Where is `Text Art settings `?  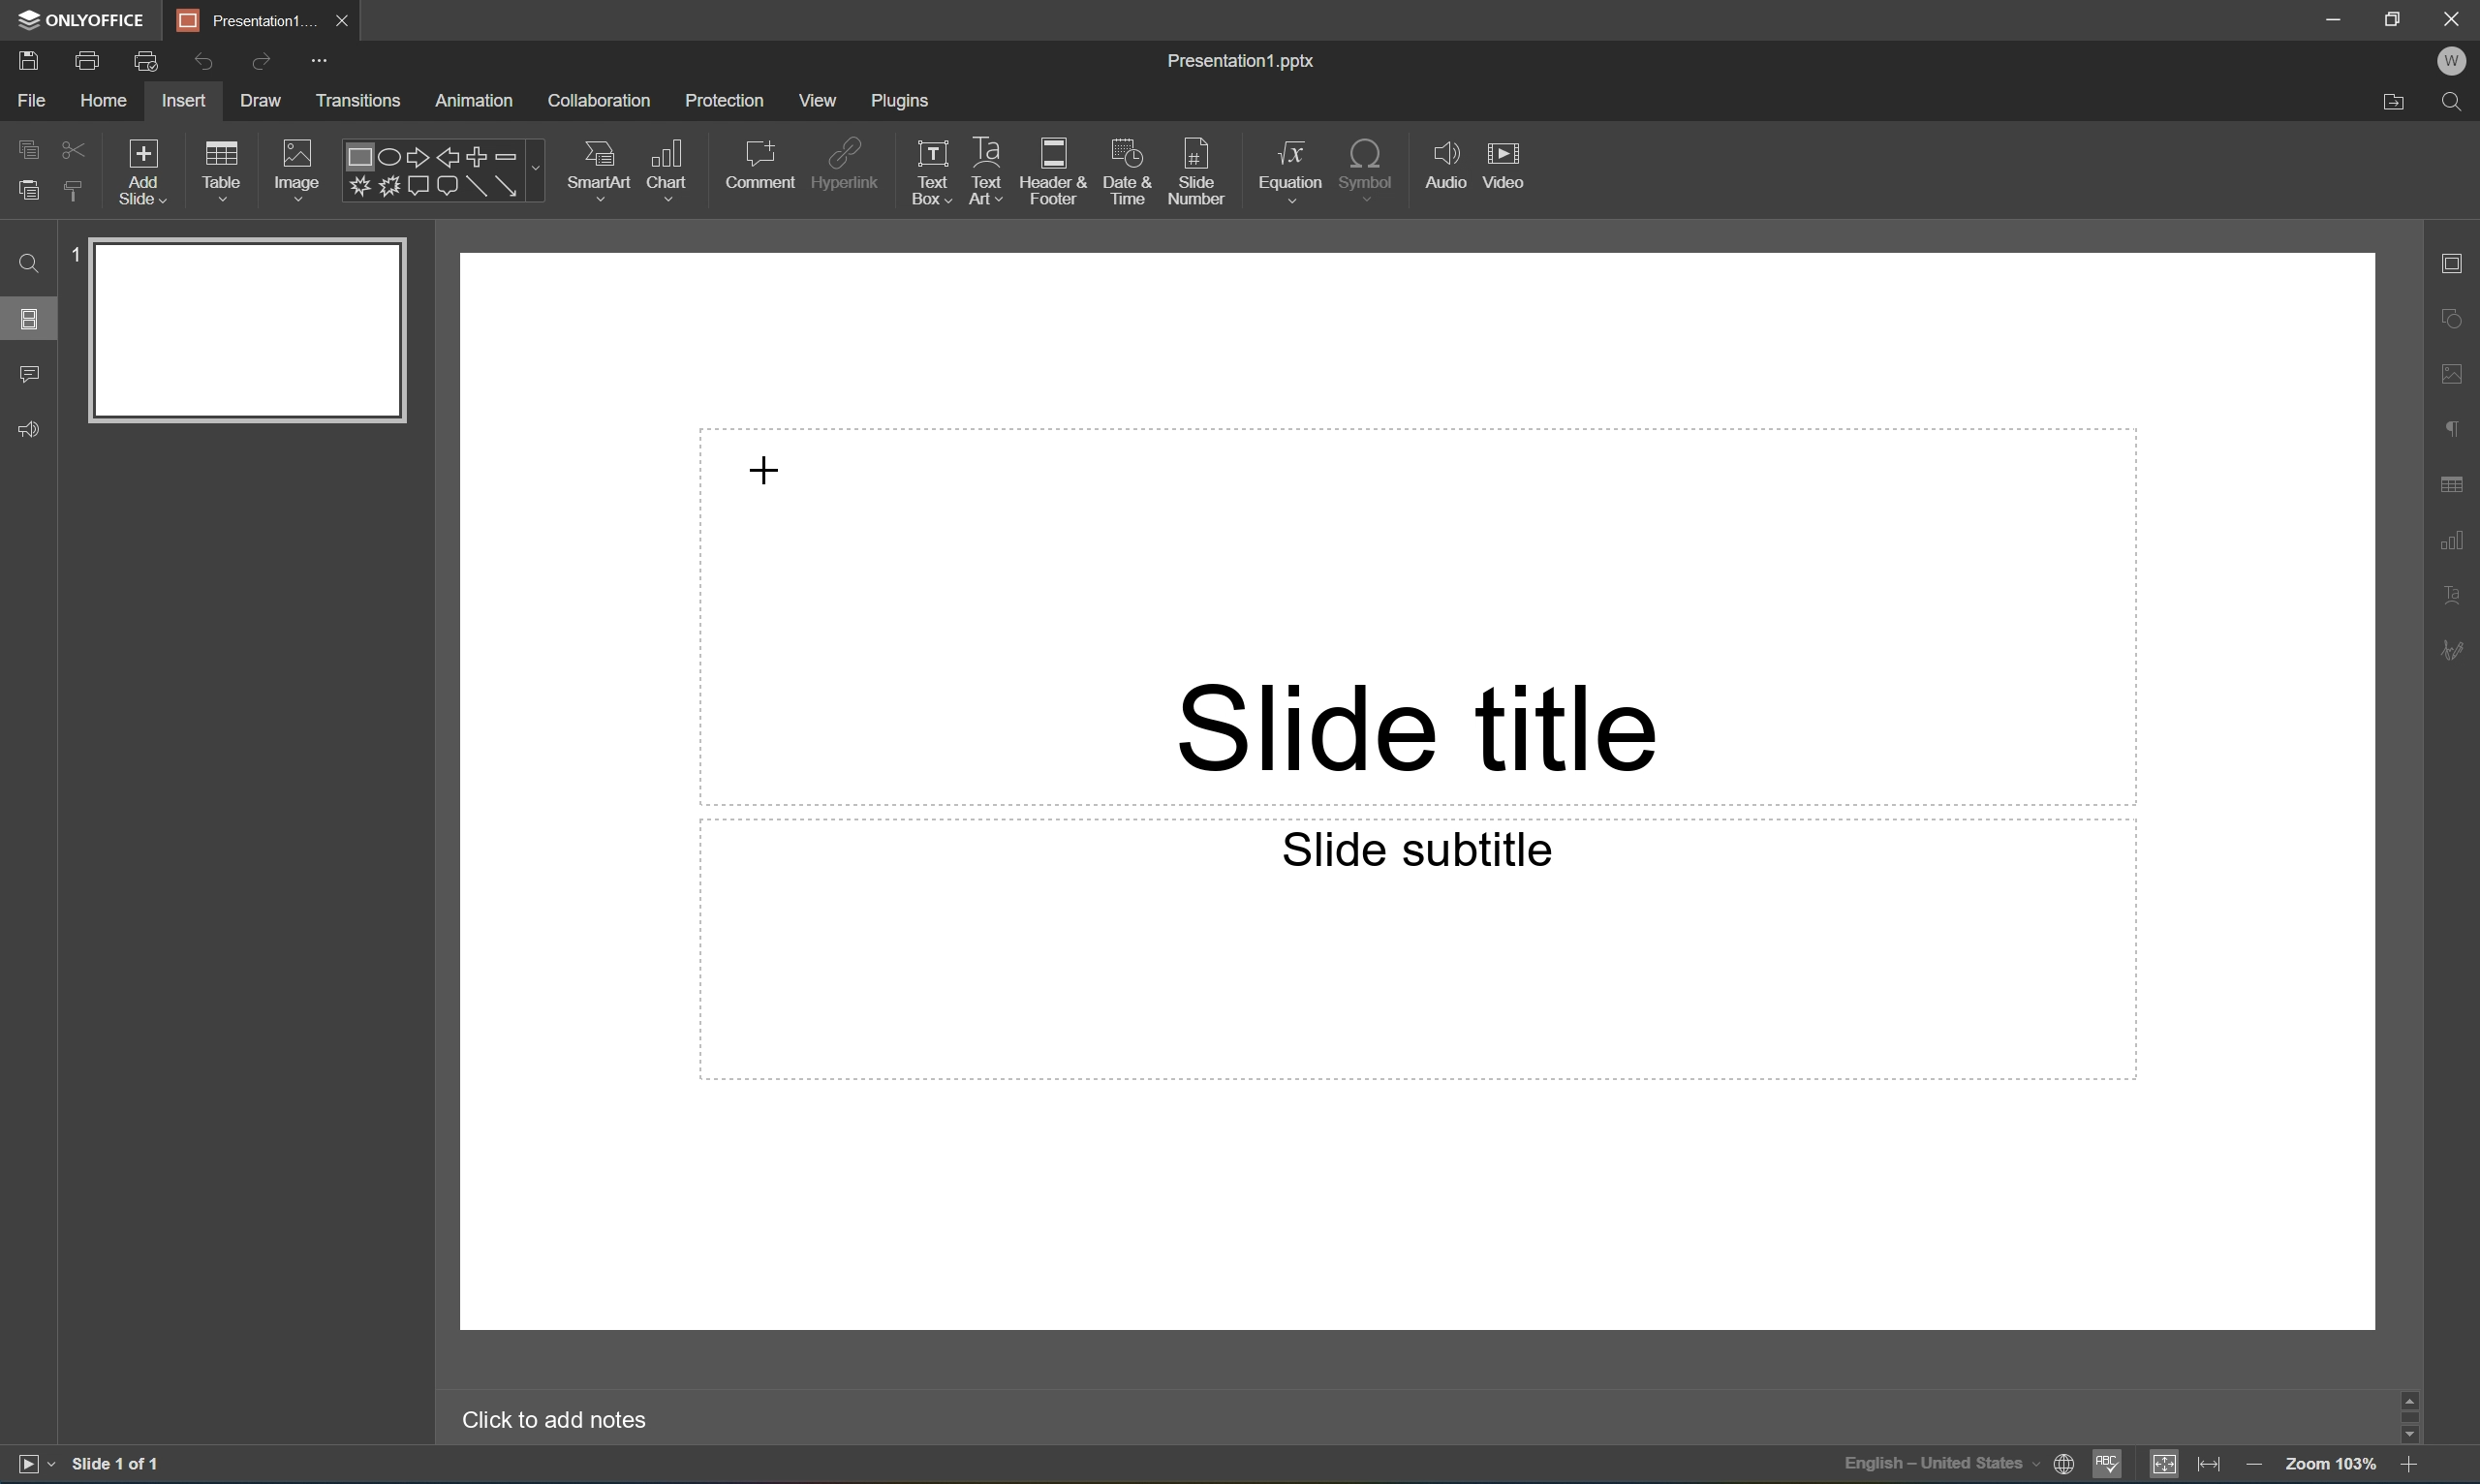 Text Art settings  is located at coordinates (2458, 591).